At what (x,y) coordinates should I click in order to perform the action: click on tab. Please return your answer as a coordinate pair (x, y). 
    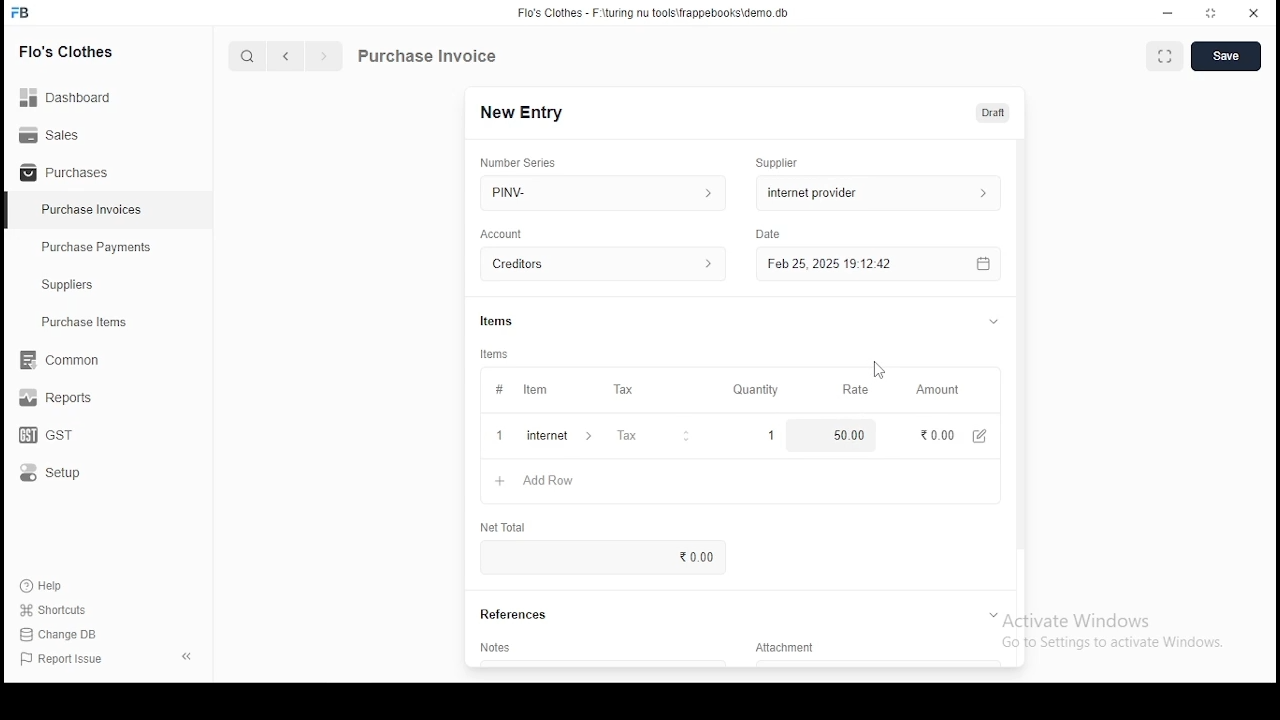
    Looking at the image, I should click on (998, 615).